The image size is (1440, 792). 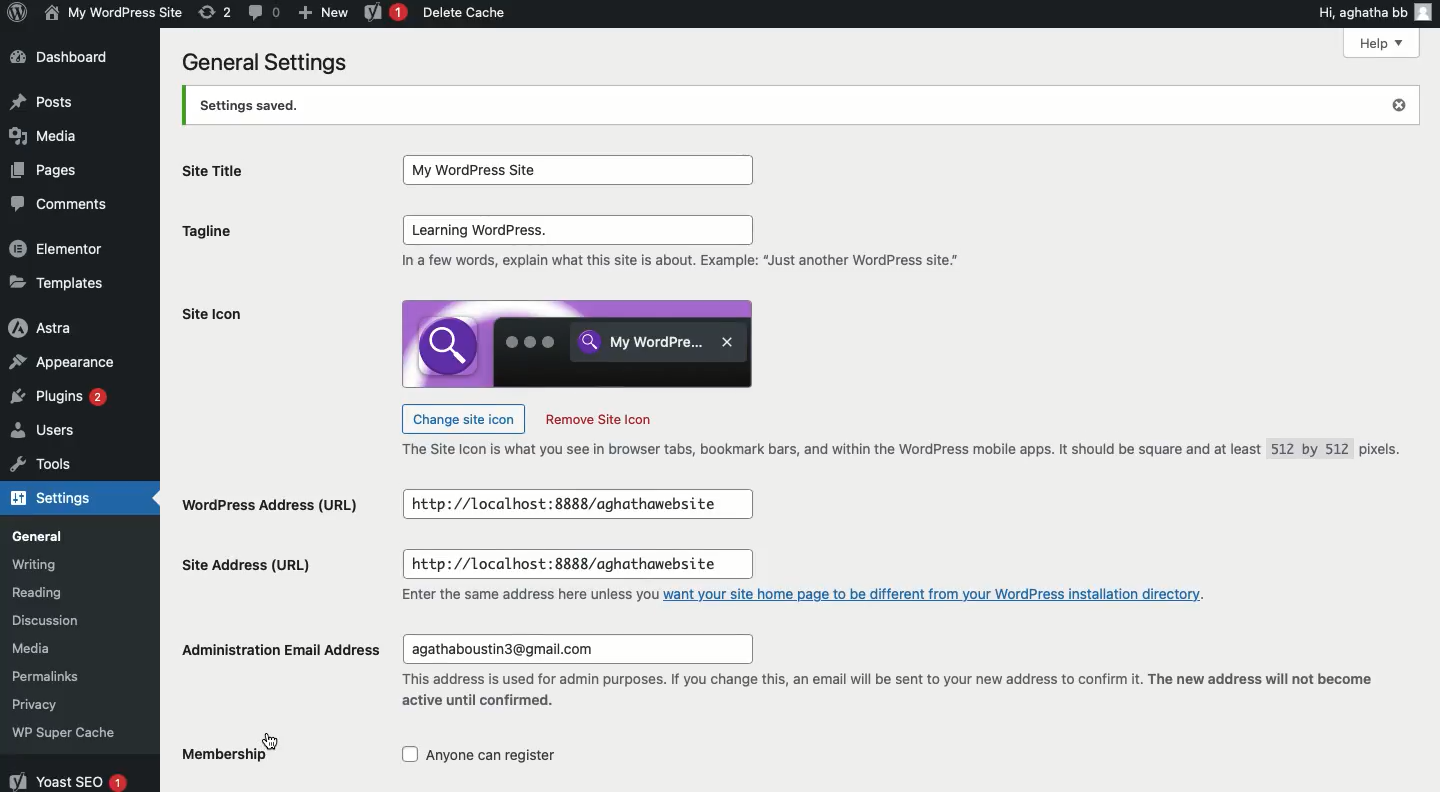 I want to click on Enter the same address here unless you, so click(x=511, y=597).